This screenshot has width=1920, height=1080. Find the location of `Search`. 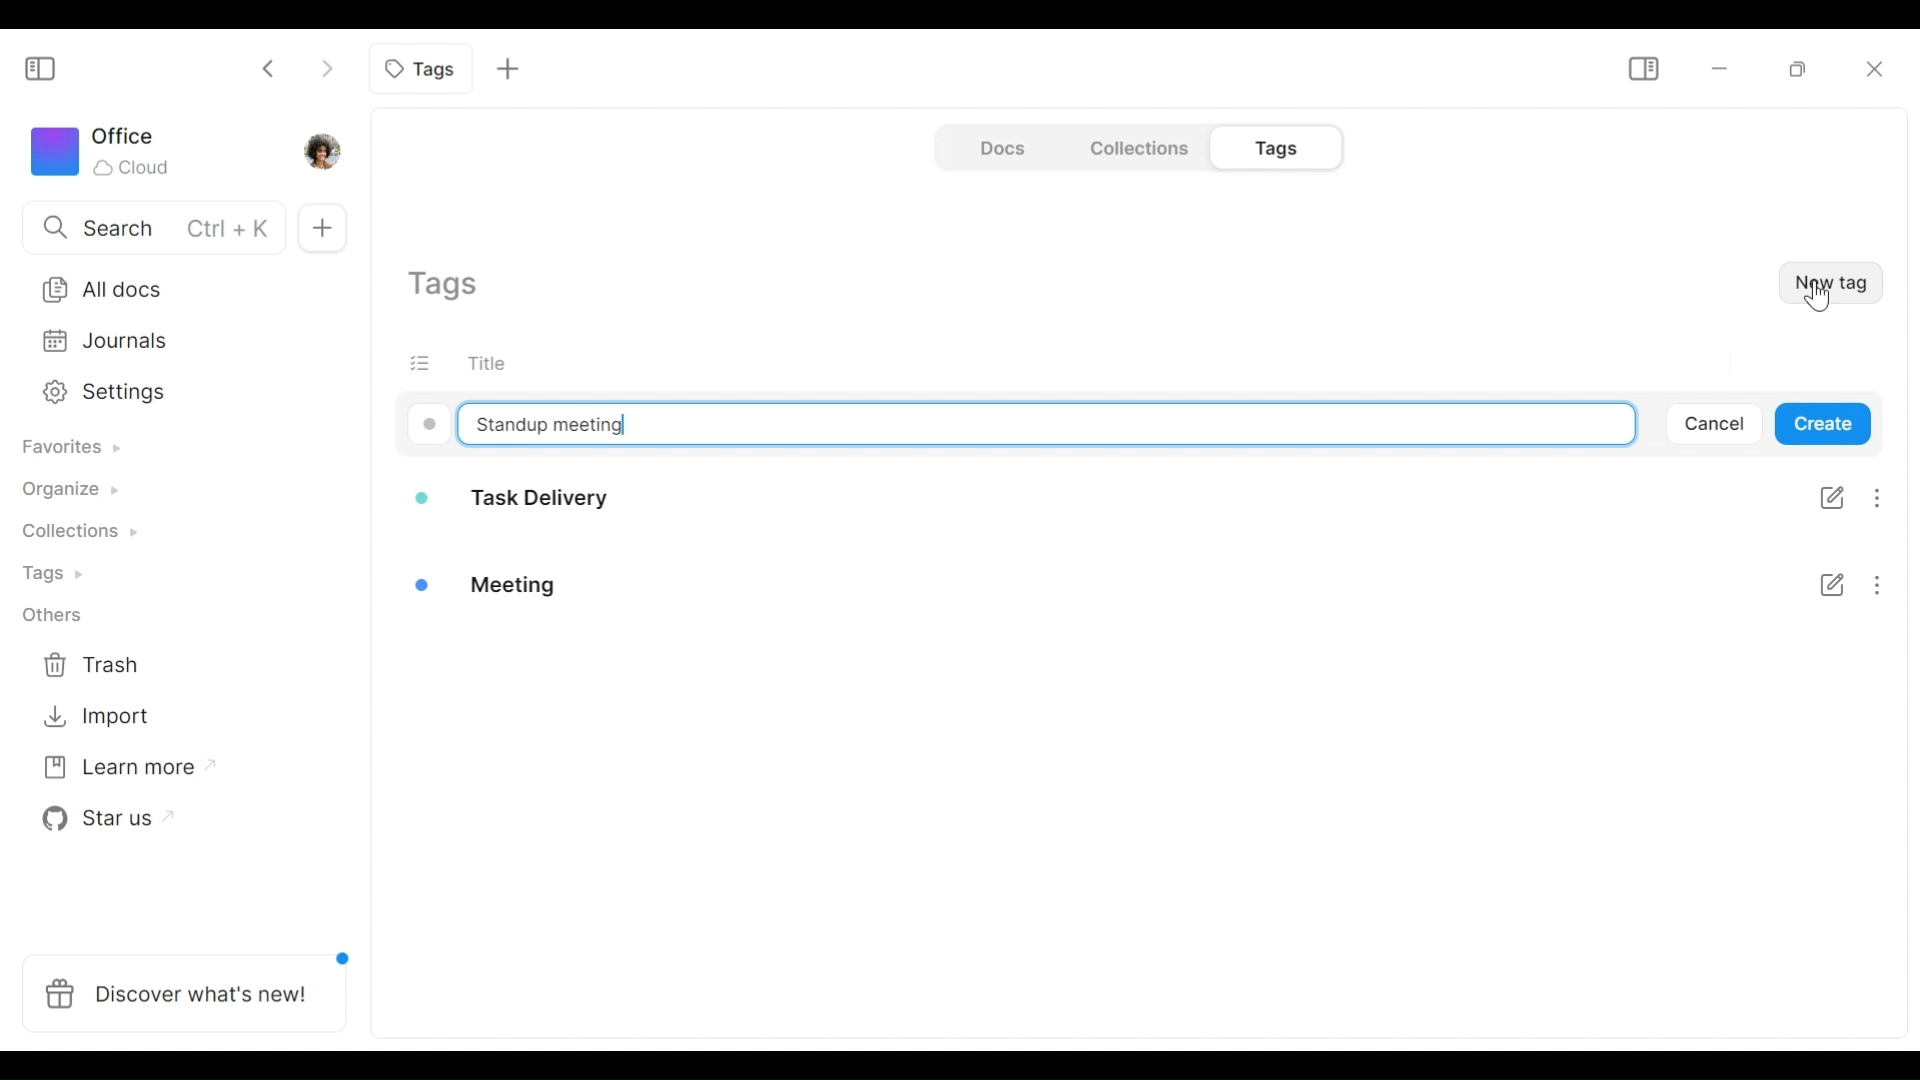

Search is located at coordinates (145, 230).